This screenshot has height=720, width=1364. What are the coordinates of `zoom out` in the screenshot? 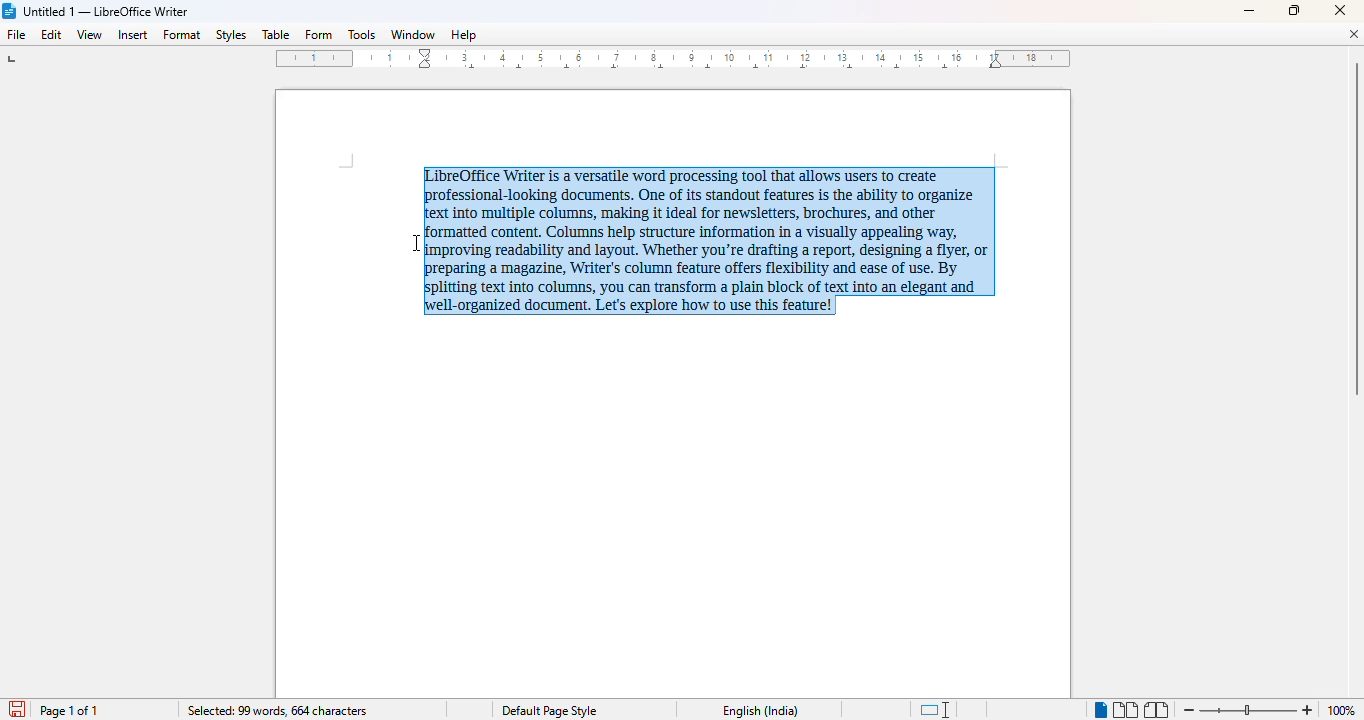 It's located at (1190, 710).